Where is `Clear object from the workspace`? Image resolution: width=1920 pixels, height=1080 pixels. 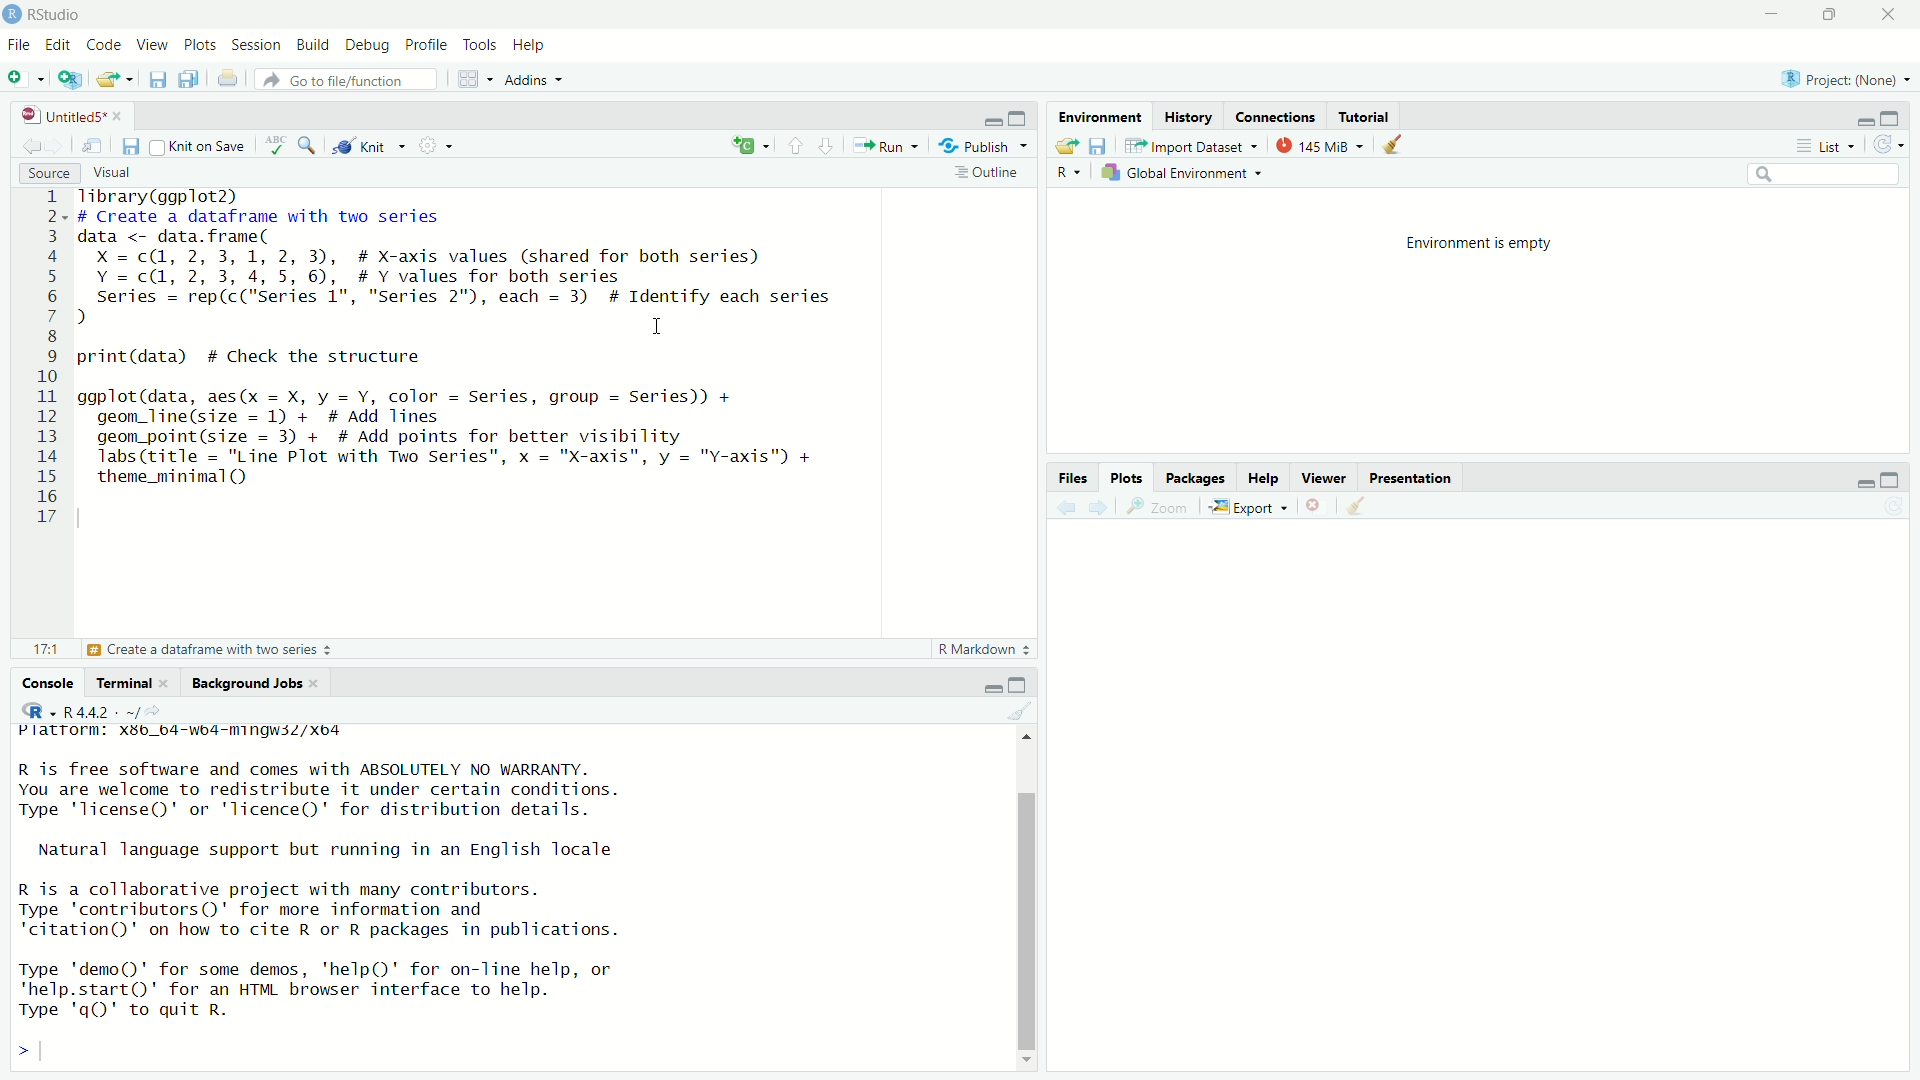
Clear object from the workspace is located at coordinates (1020, 711).